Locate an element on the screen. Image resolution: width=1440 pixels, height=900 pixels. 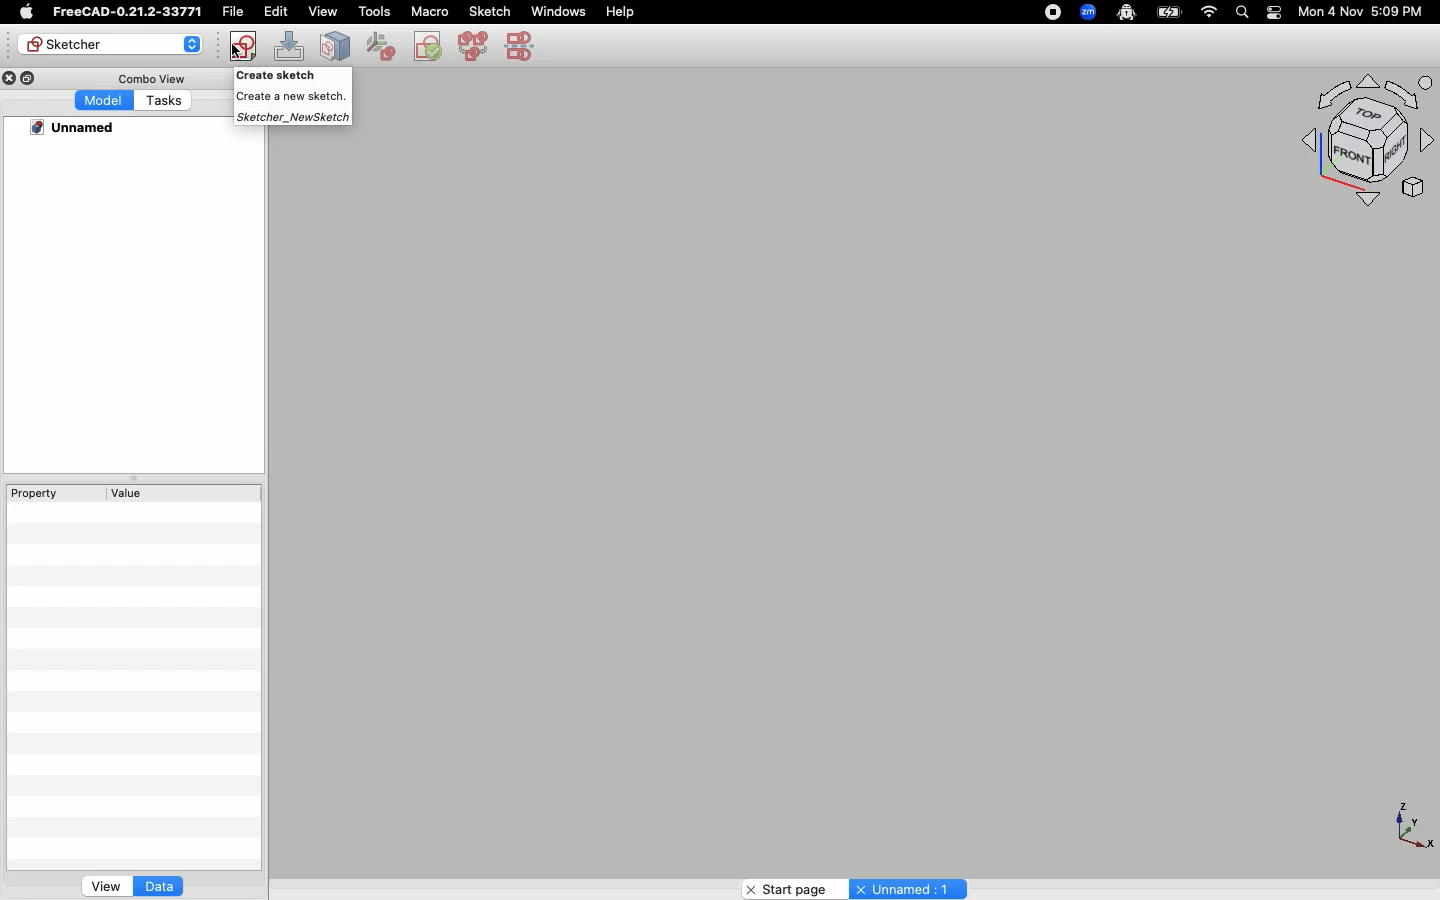
Tasks is located at coordinates (165, 101).